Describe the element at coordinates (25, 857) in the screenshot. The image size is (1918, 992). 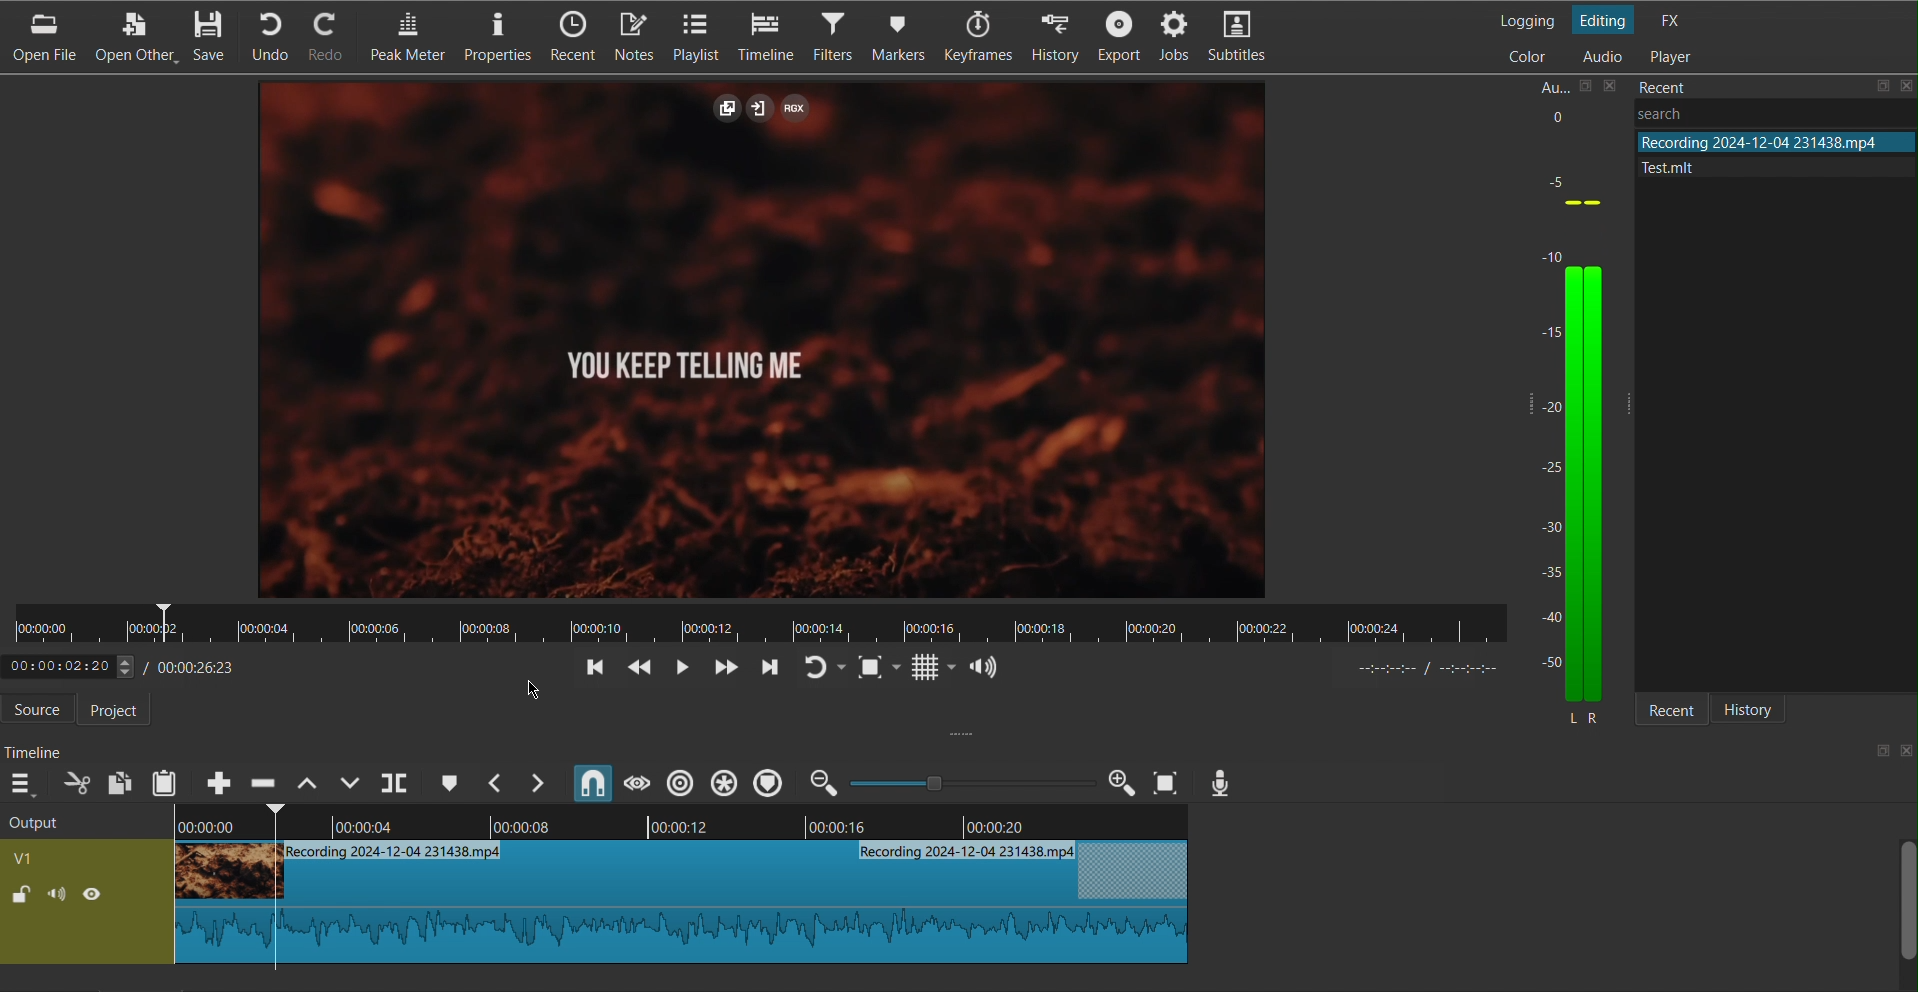
I see `v1` at that location.